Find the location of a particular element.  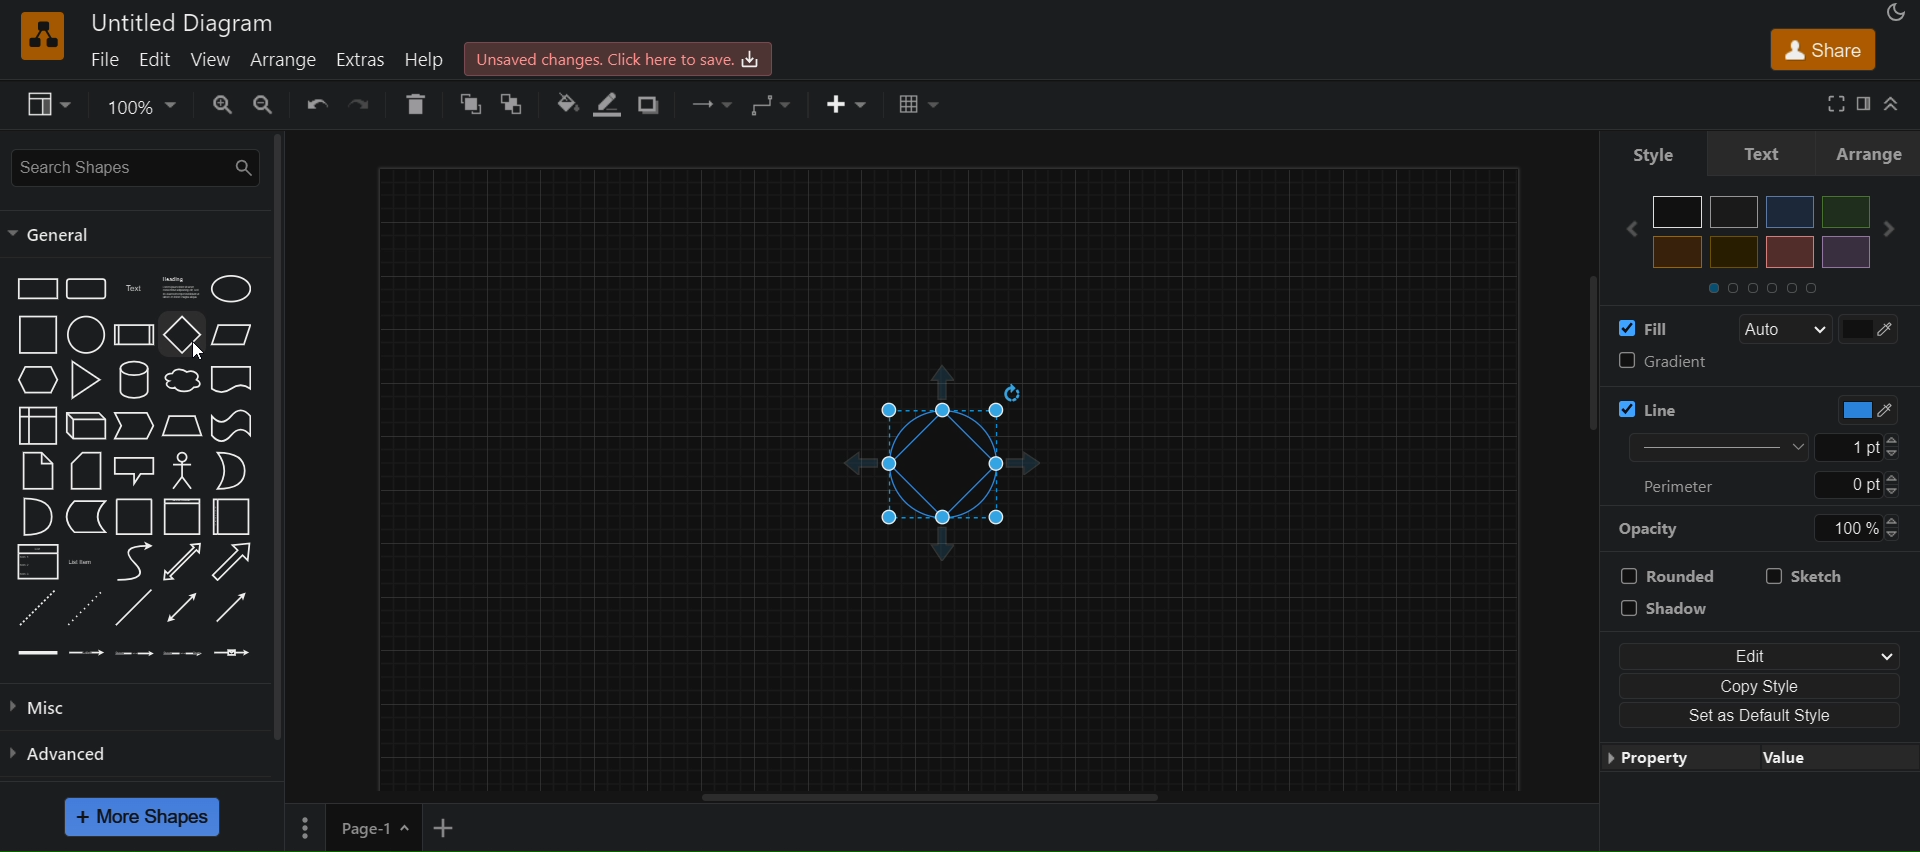

rounded rectangle is located at coordinates (85, 289).